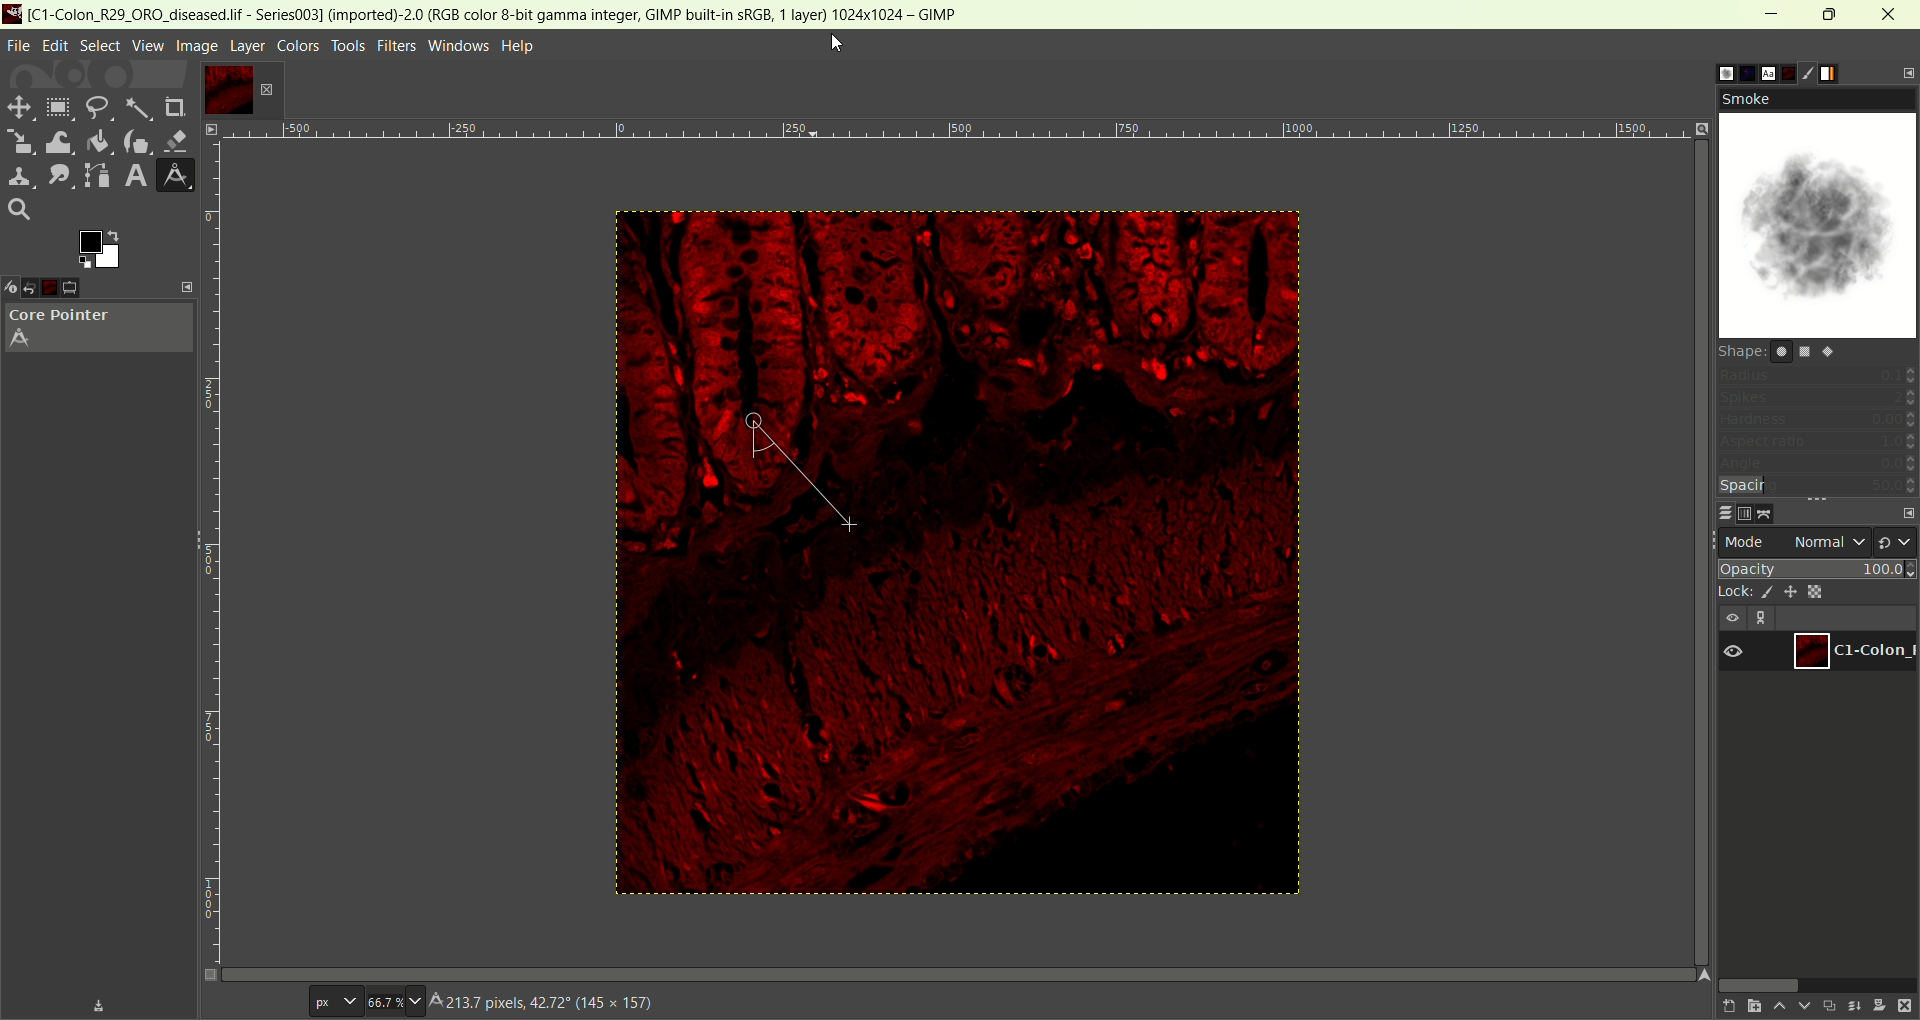 This screenshot has width=1920, height=1020. I want to click on document history, so click(1789, 71).